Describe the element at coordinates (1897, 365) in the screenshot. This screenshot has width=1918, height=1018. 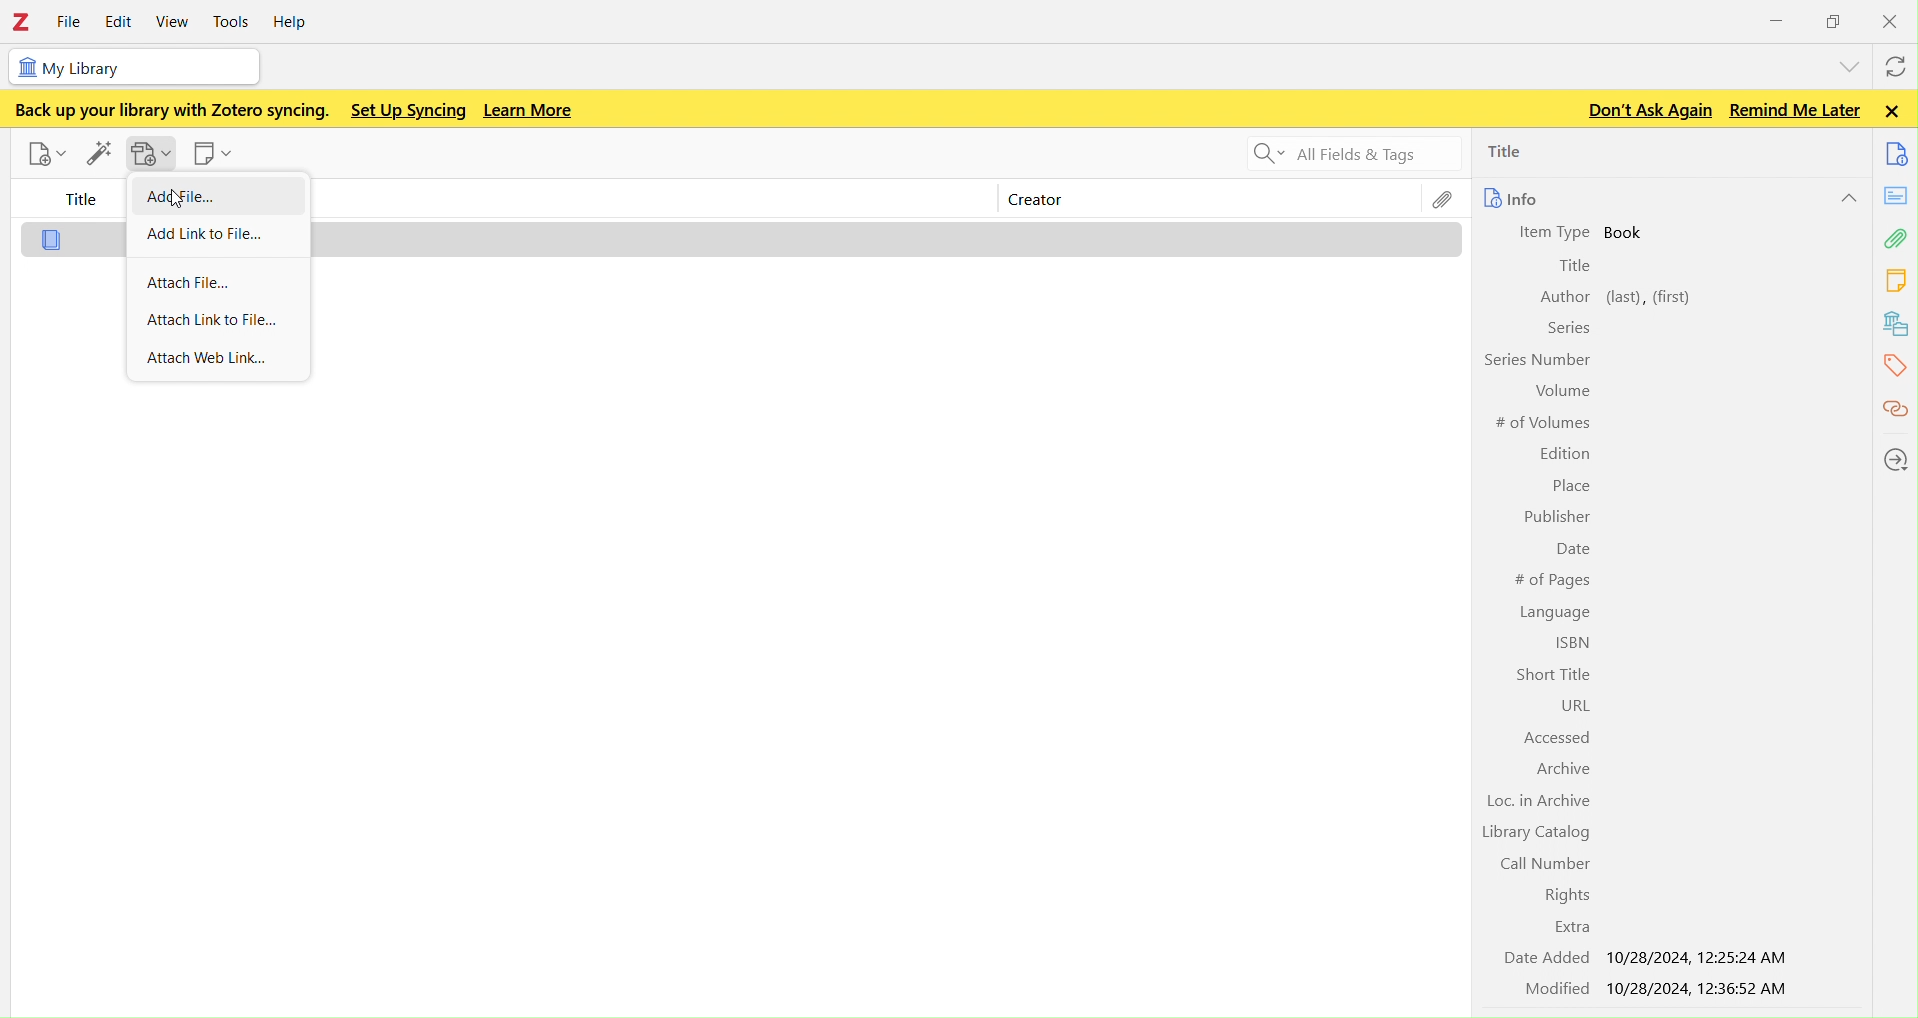
I see `tags` at that location.